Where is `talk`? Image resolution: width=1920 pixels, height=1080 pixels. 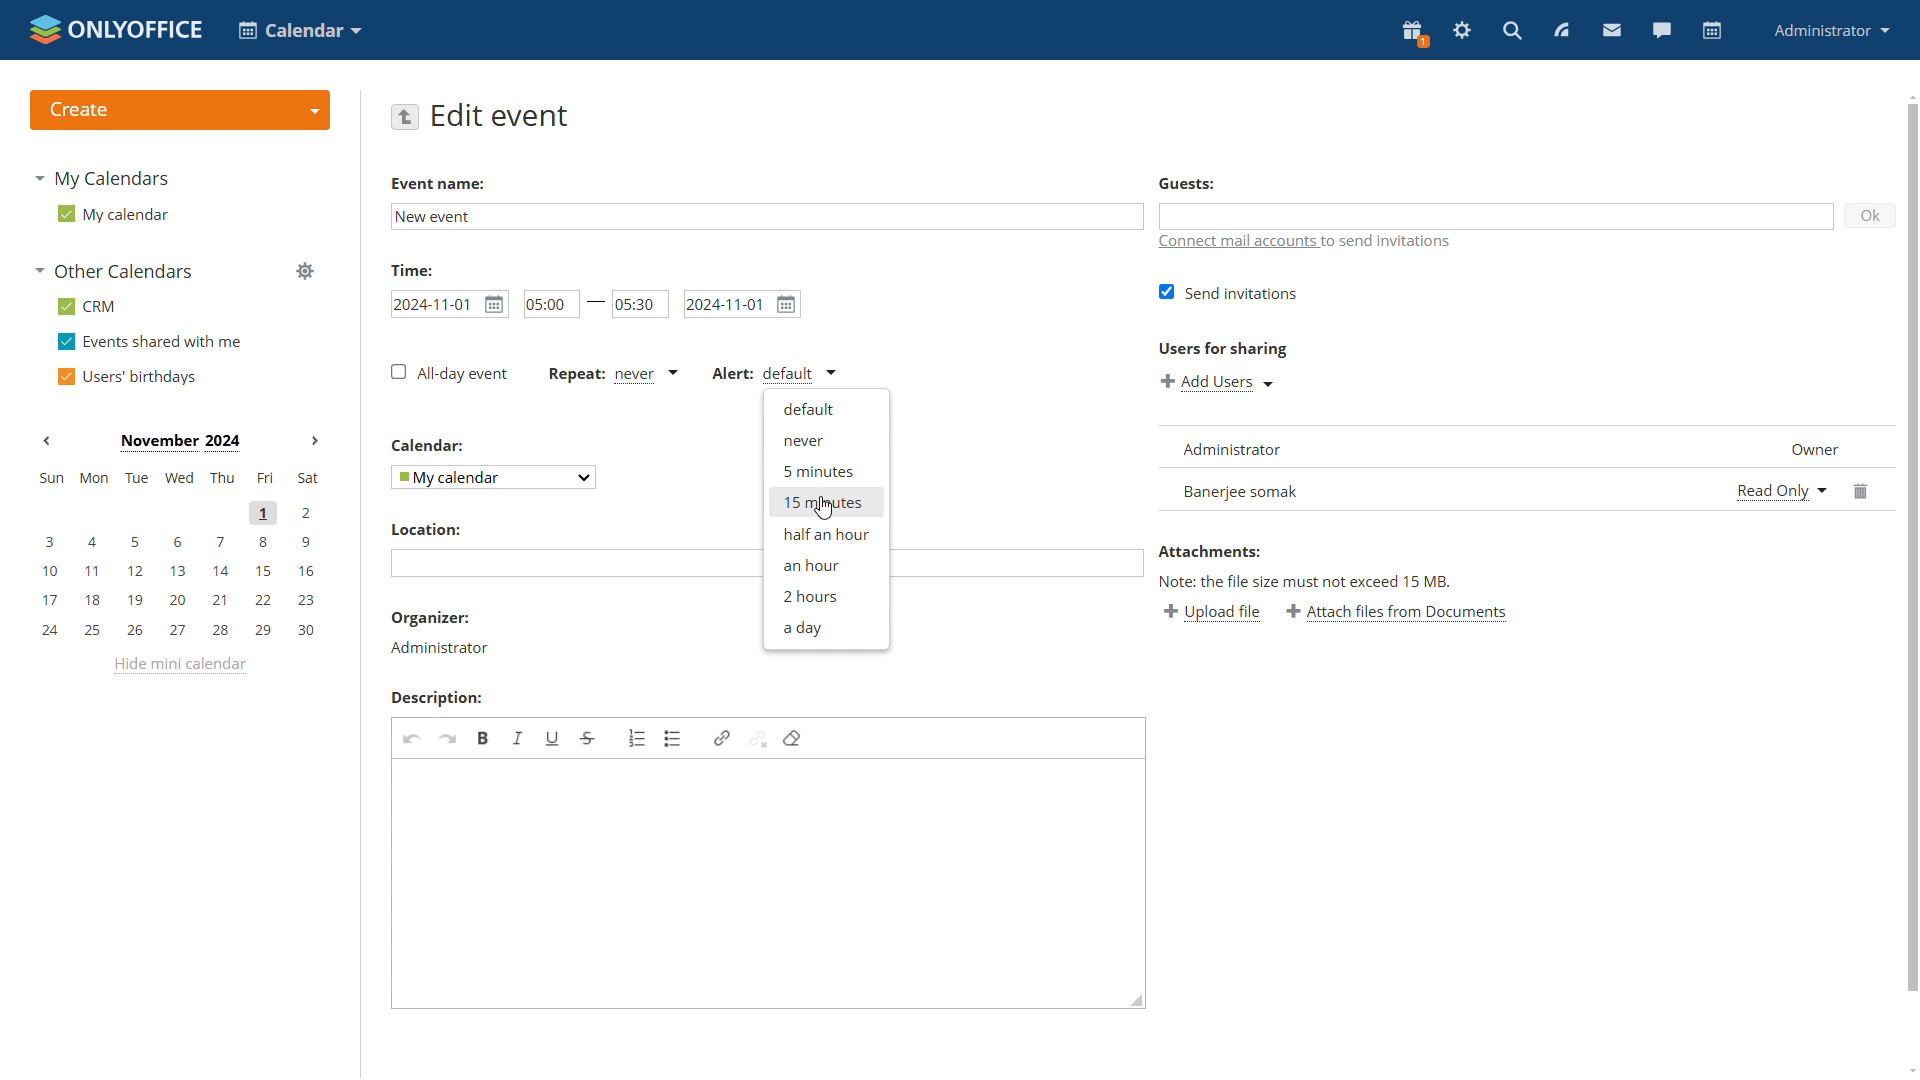
talk is located at coordinates (1661, 30).